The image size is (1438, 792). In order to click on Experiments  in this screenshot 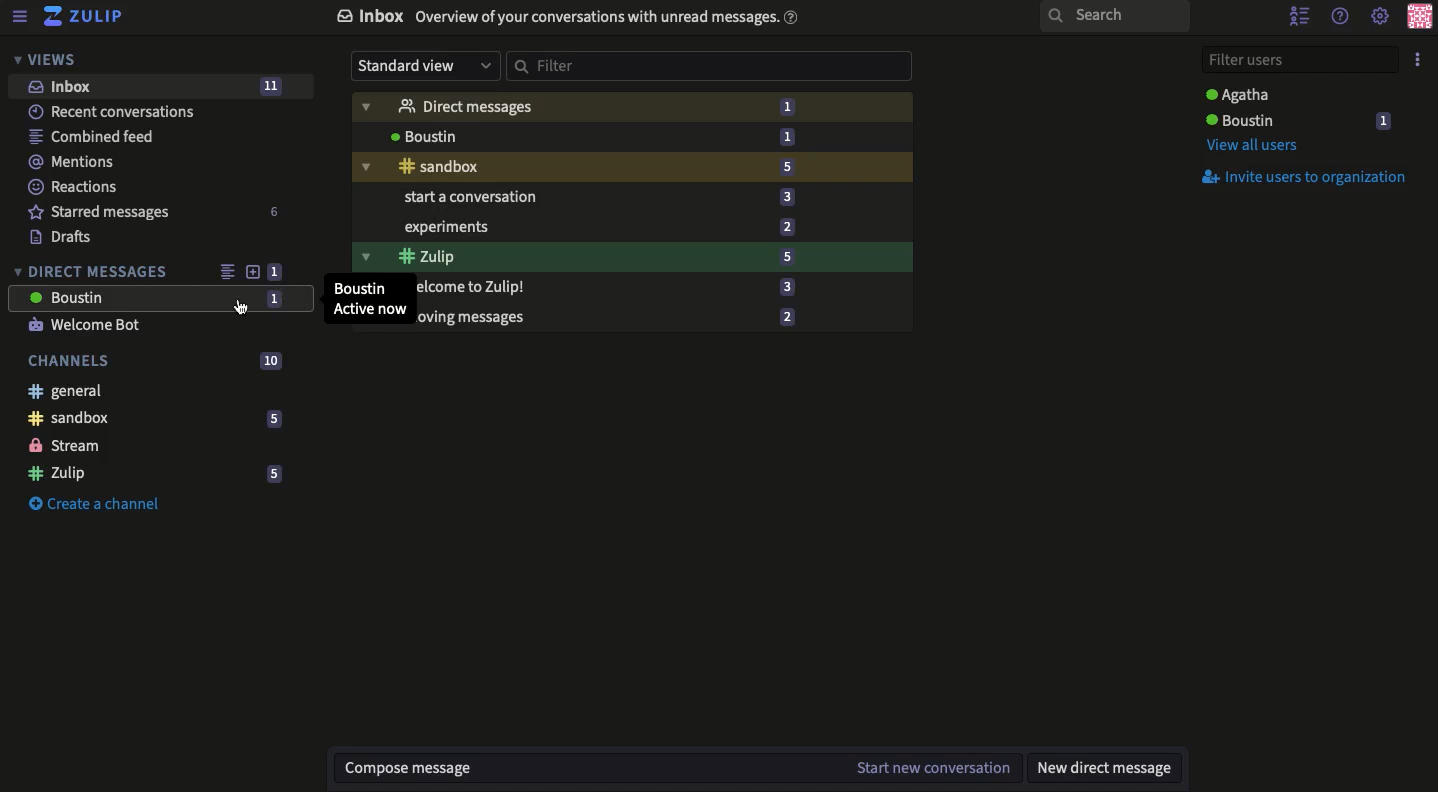, I will do `click(634, 228)`.